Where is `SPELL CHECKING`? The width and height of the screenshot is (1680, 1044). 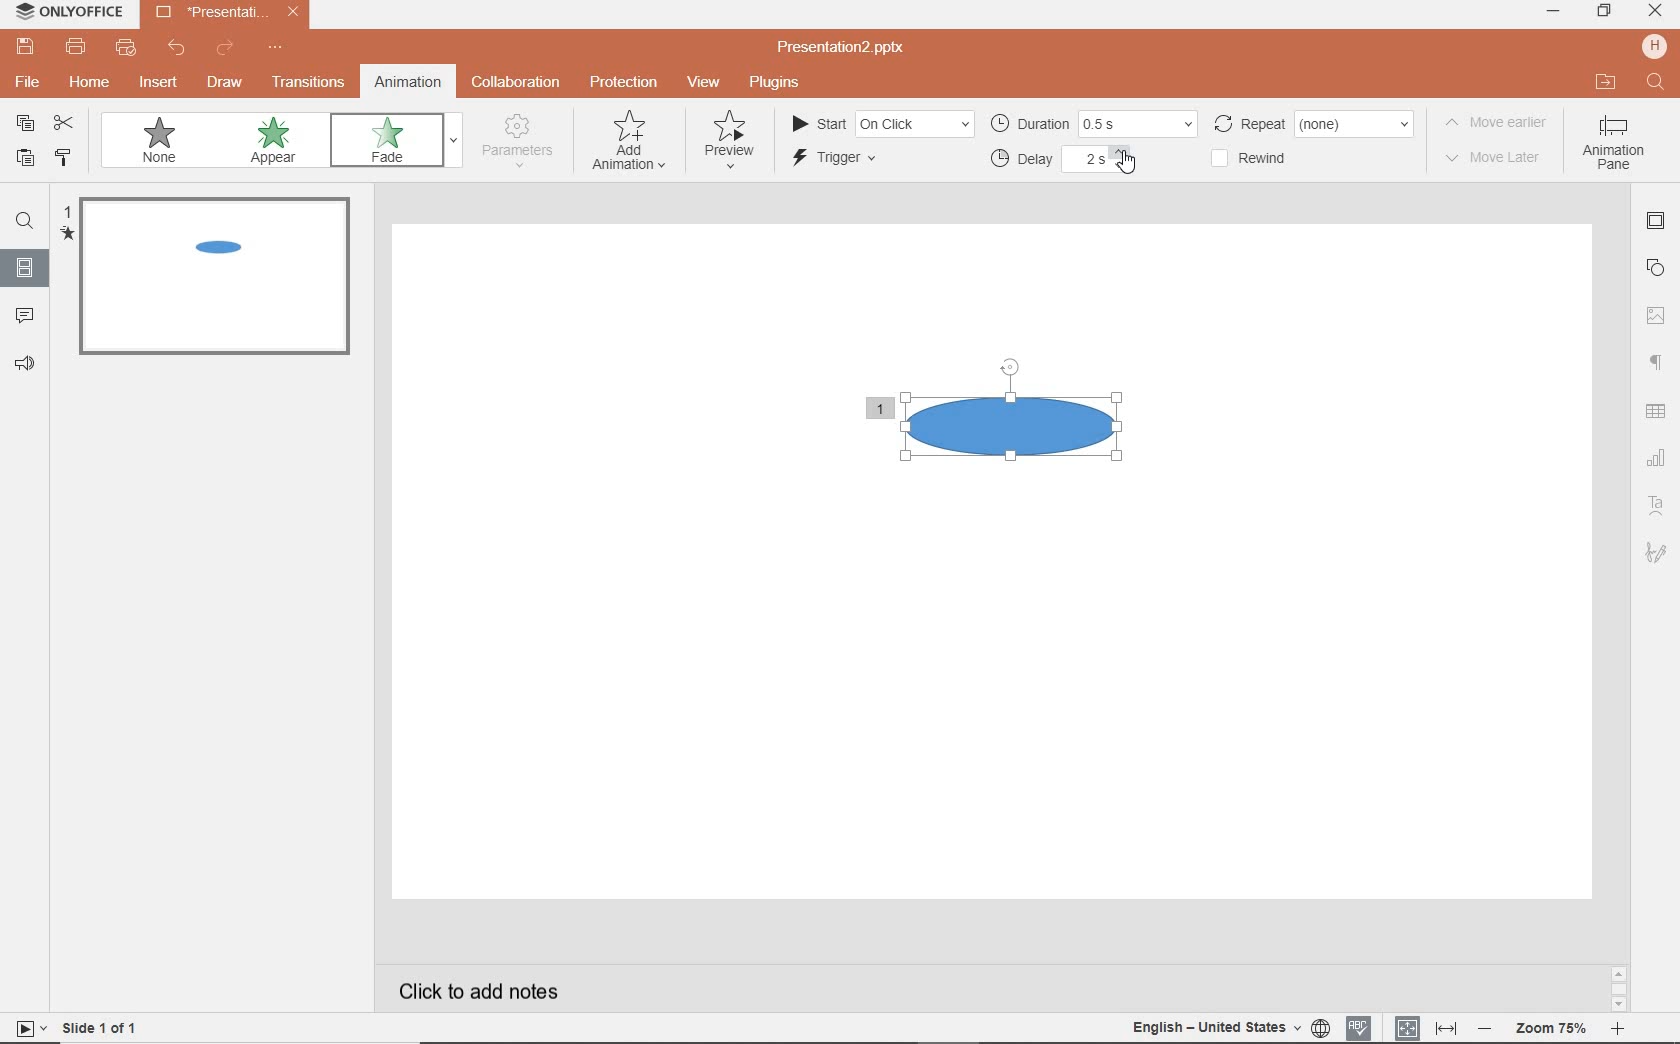 SPELL CHECKING is located at coordinates (1360, 1029).